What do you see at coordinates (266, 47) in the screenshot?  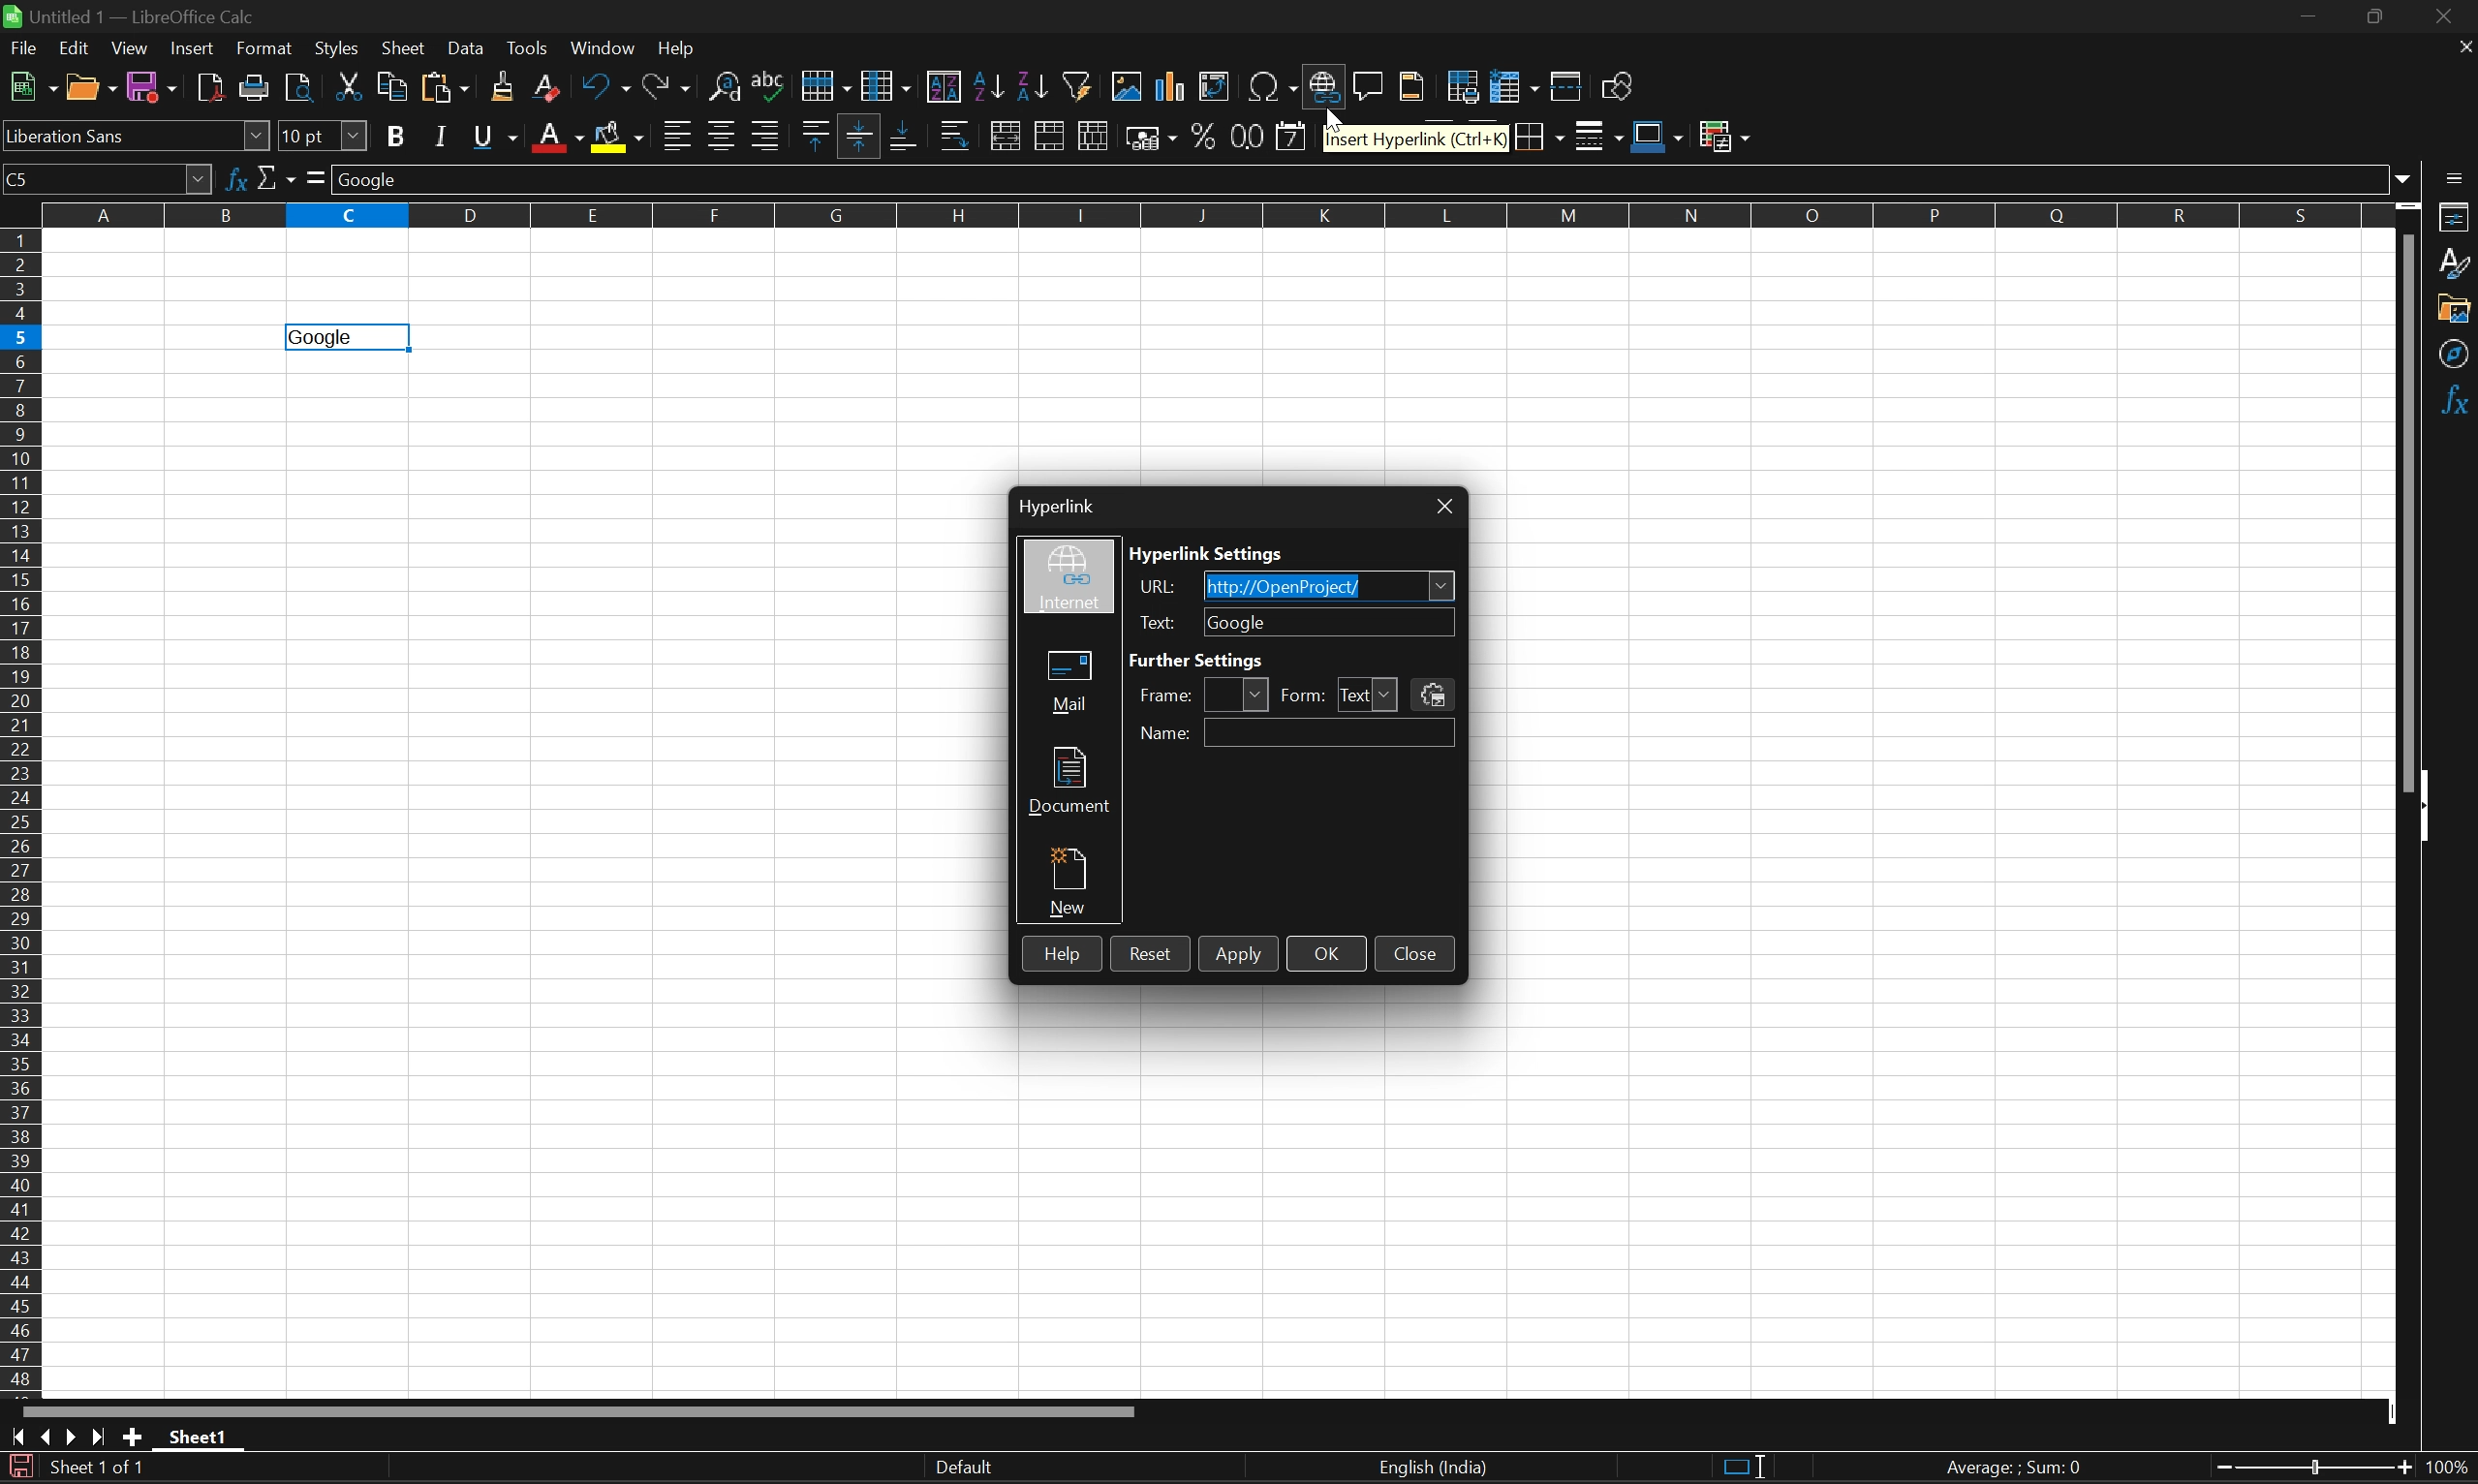 I see `Format` at bounding box center [266, 47].